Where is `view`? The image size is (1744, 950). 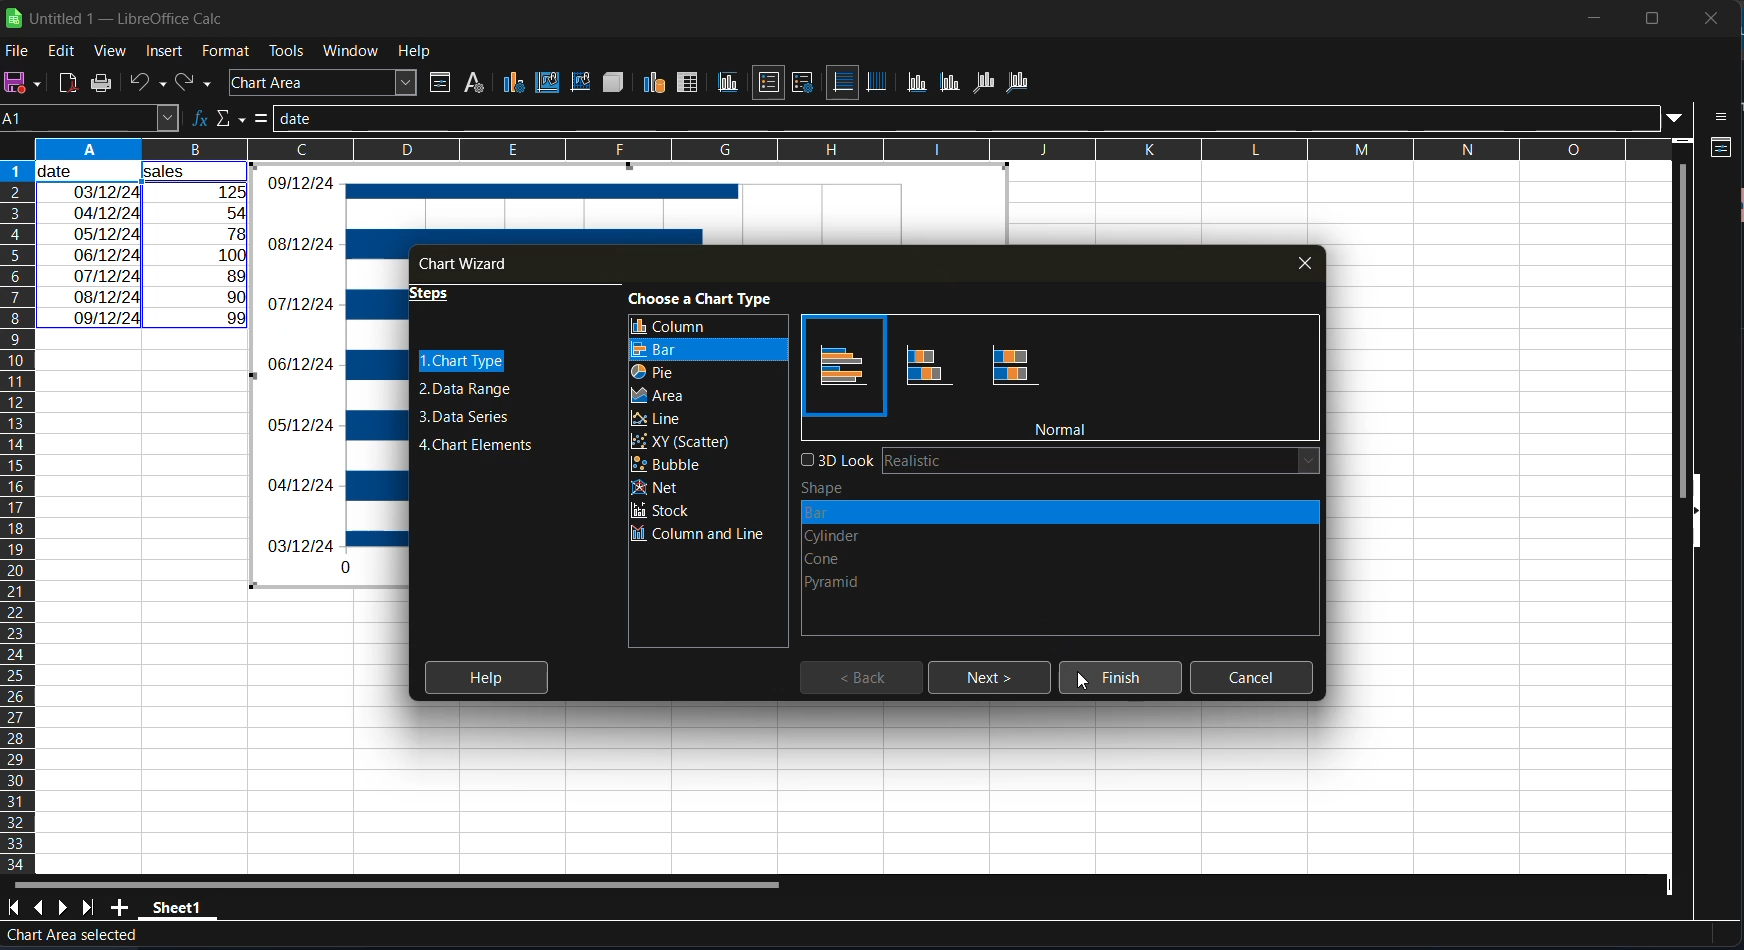 view is located at coordinates (116, 52).